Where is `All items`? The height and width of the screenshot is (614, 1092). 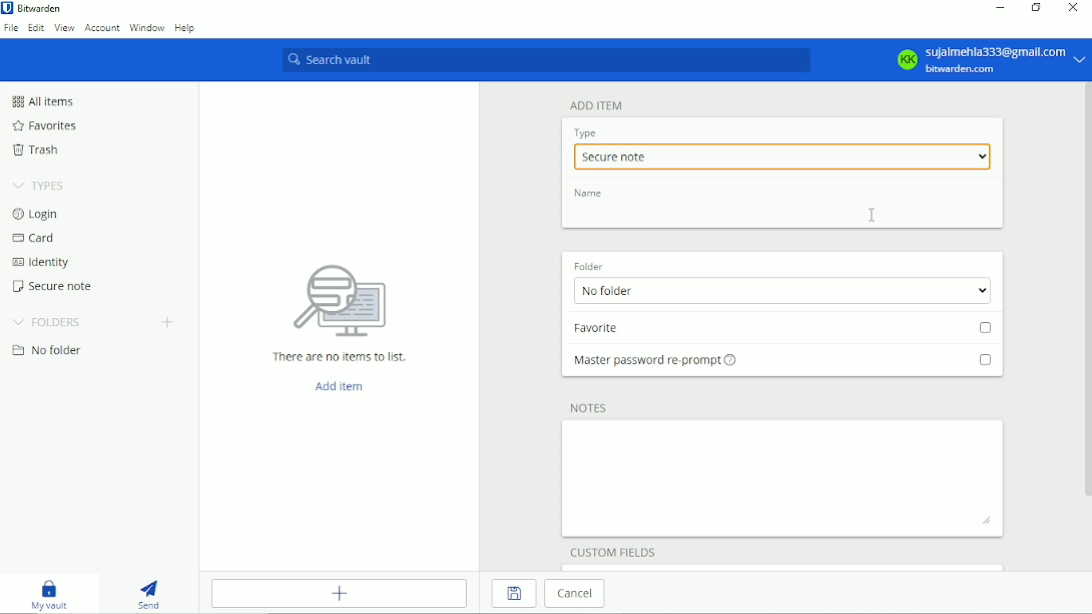 All items is located at coordinates (41, 101).